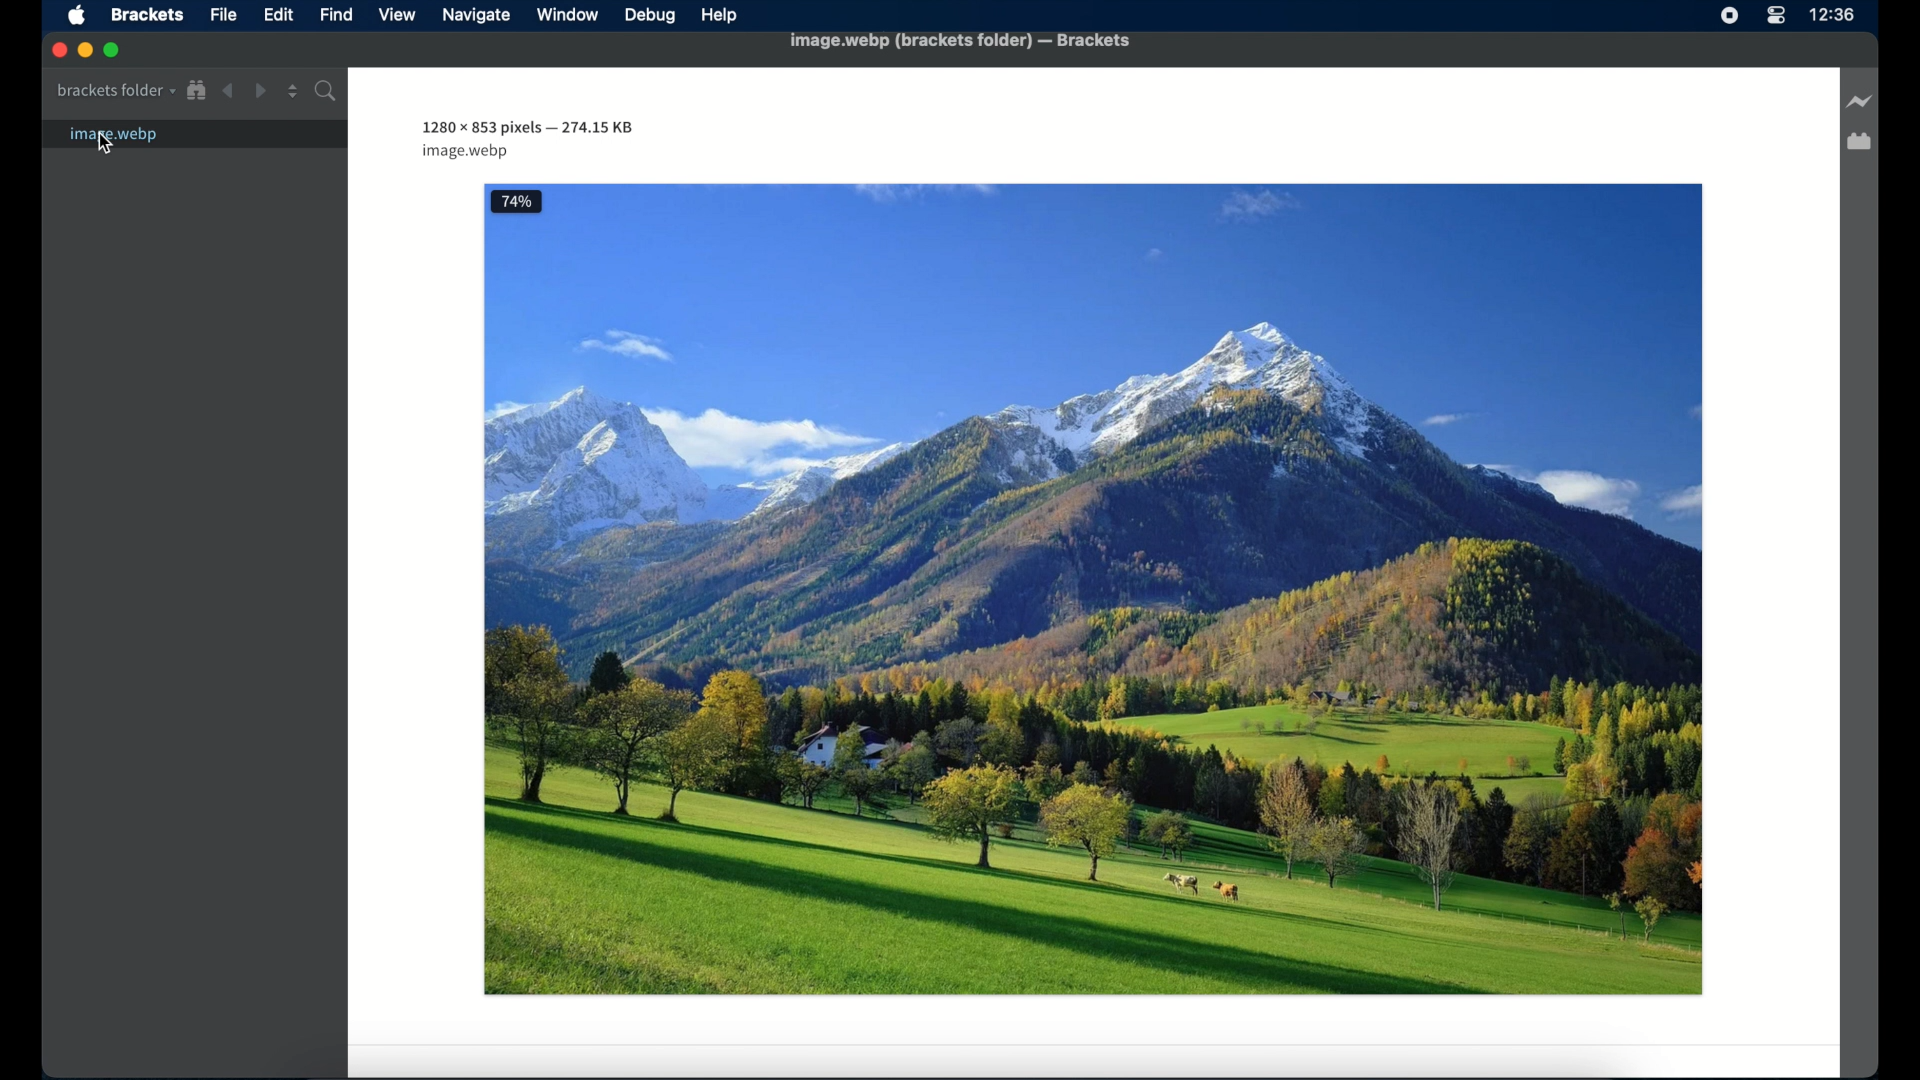  I want to click on split editor vertical or horizontal, so click(293, 91).